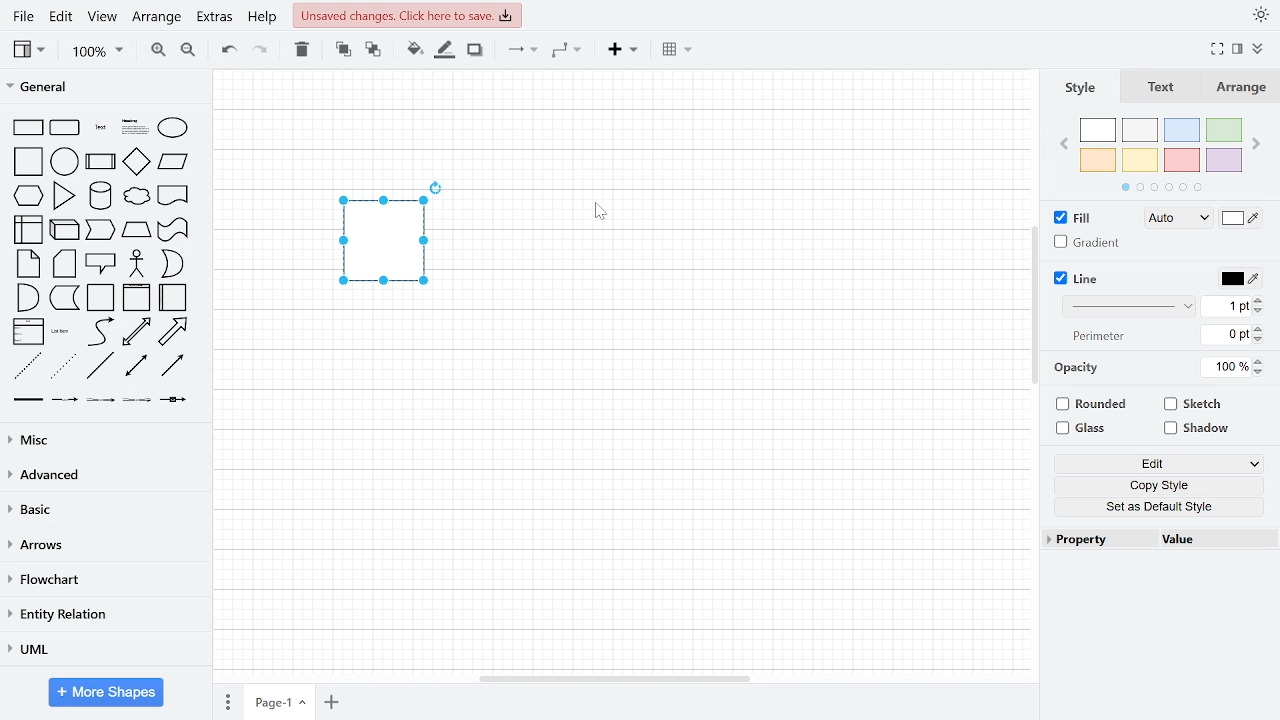 This screenshot has height=720, width=1280. Describe the element at coordinates (27, 195) in the screenshot. I see `hexagon` at that location.